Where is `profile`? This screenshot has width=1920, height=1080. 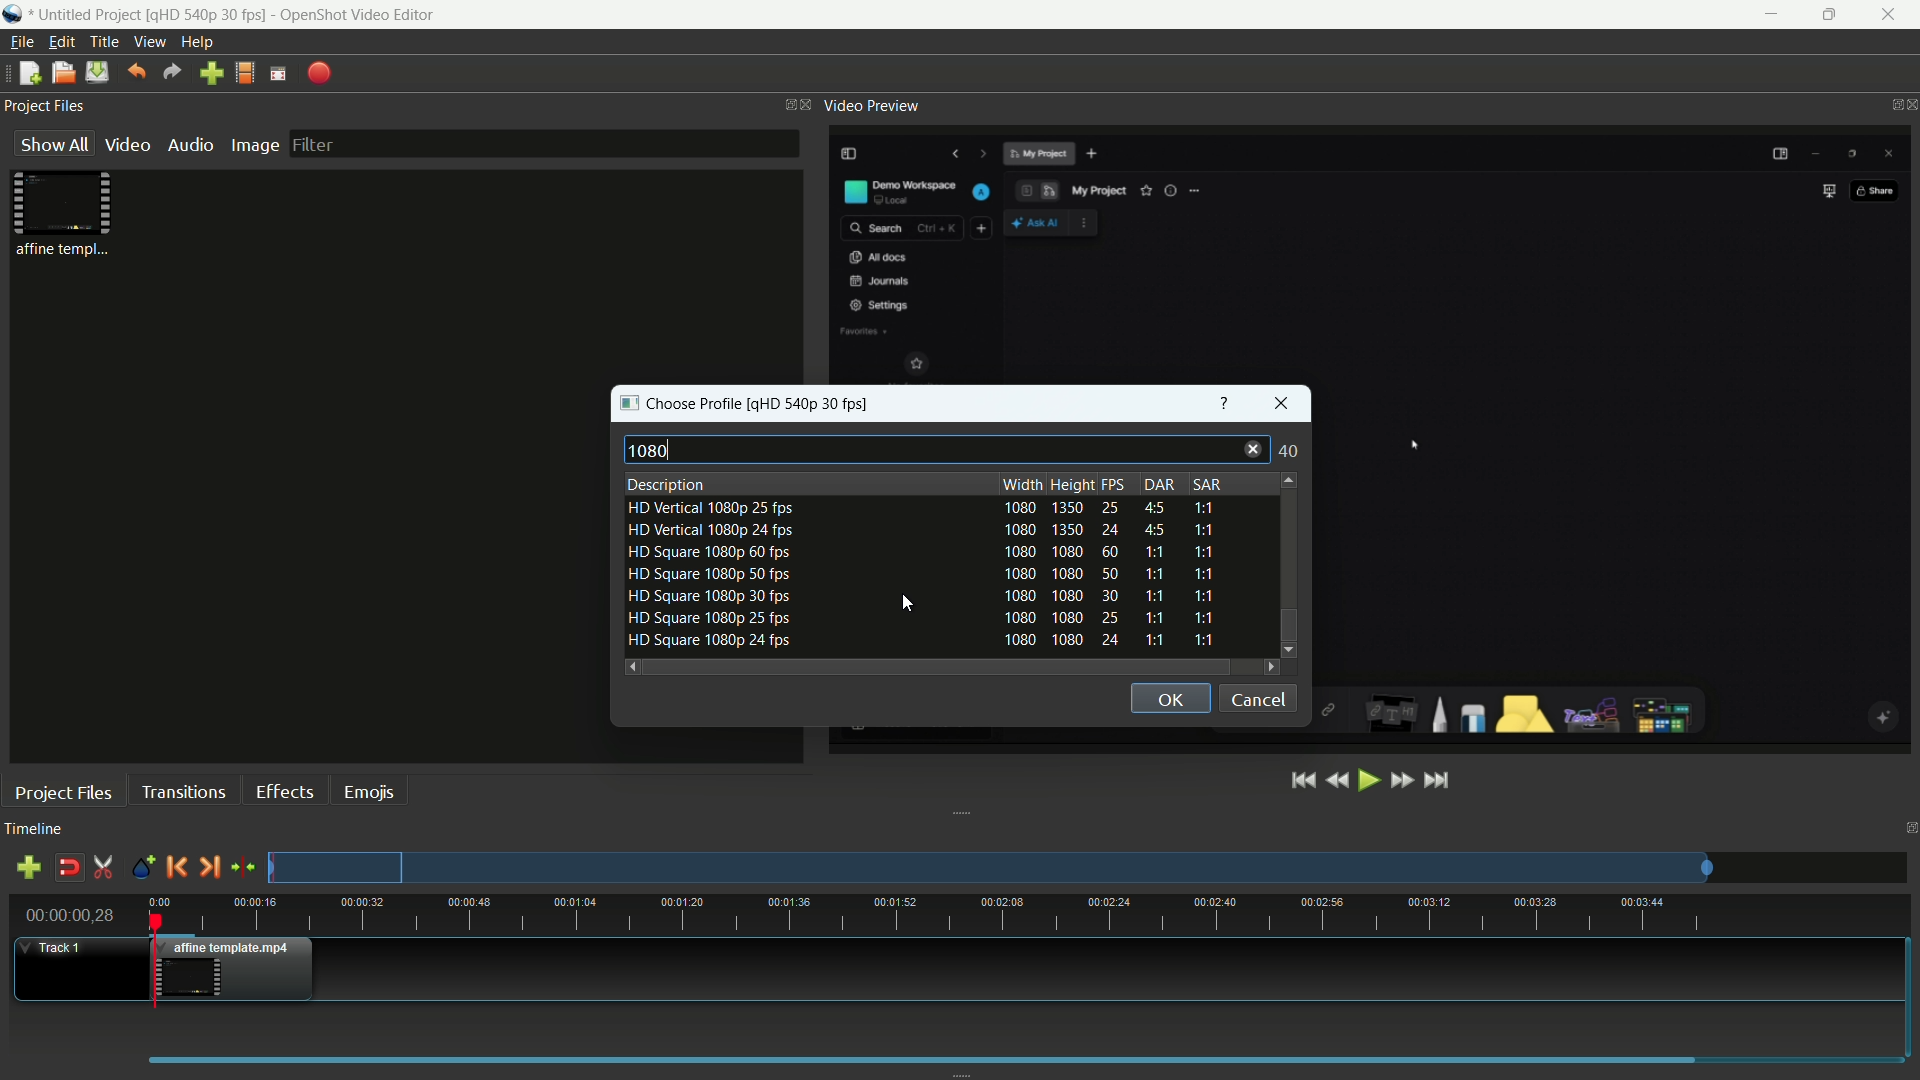
profile is located at coordinates (209, 13).